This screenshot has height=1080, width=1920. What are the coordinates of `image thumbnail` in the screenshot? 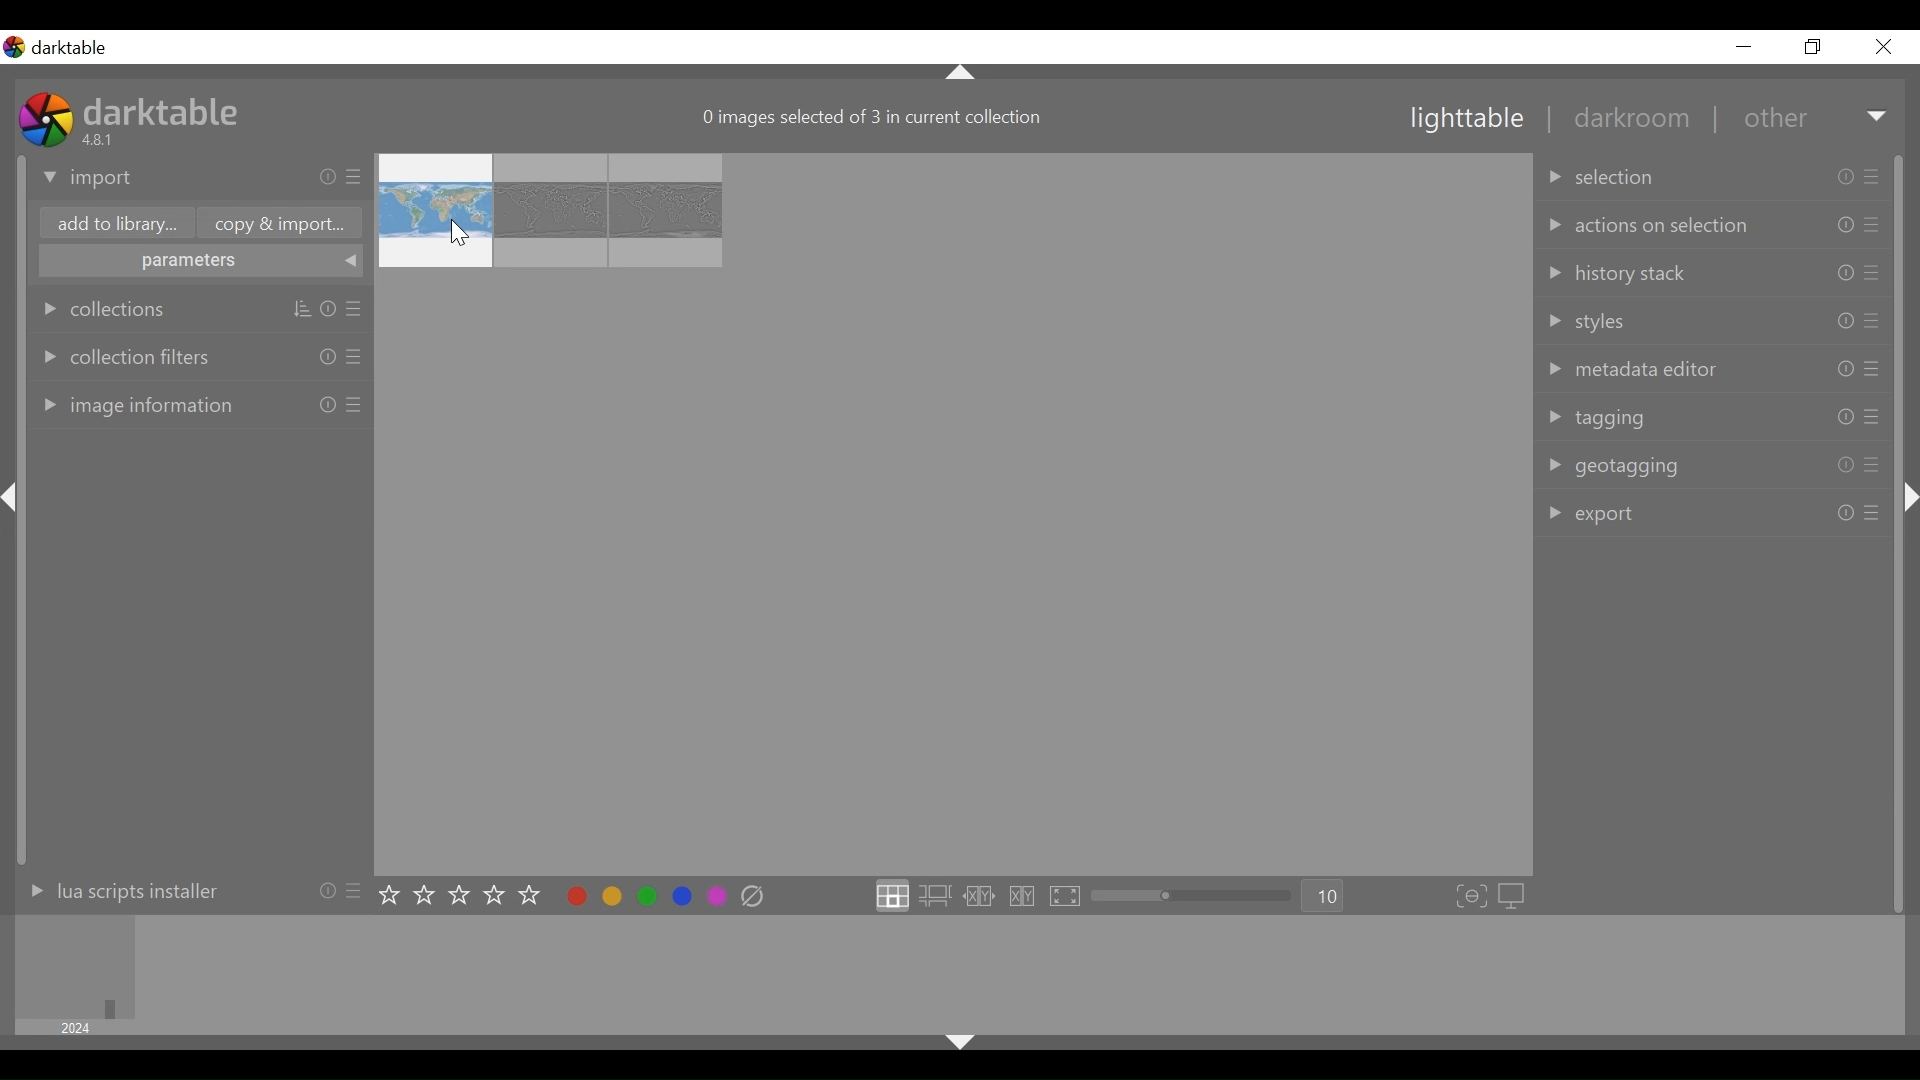 It's located at (951, 510).